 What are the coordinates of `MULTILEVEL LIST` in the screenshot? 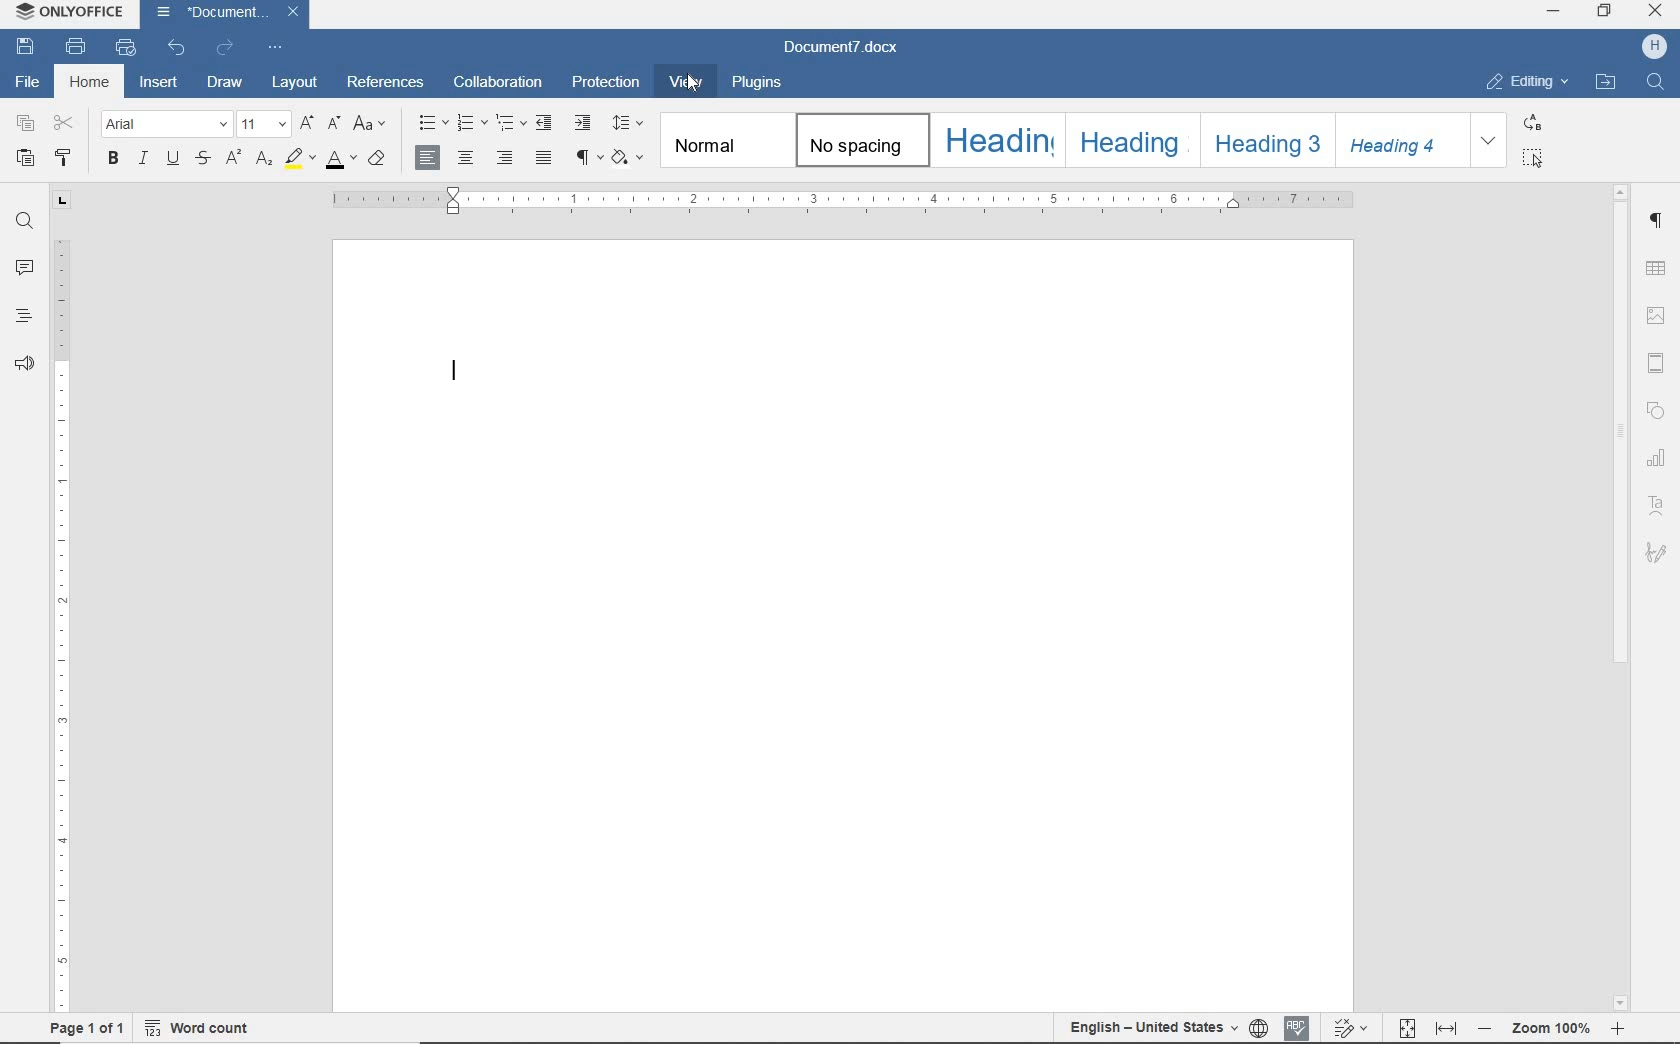 It's located at (506, 124).